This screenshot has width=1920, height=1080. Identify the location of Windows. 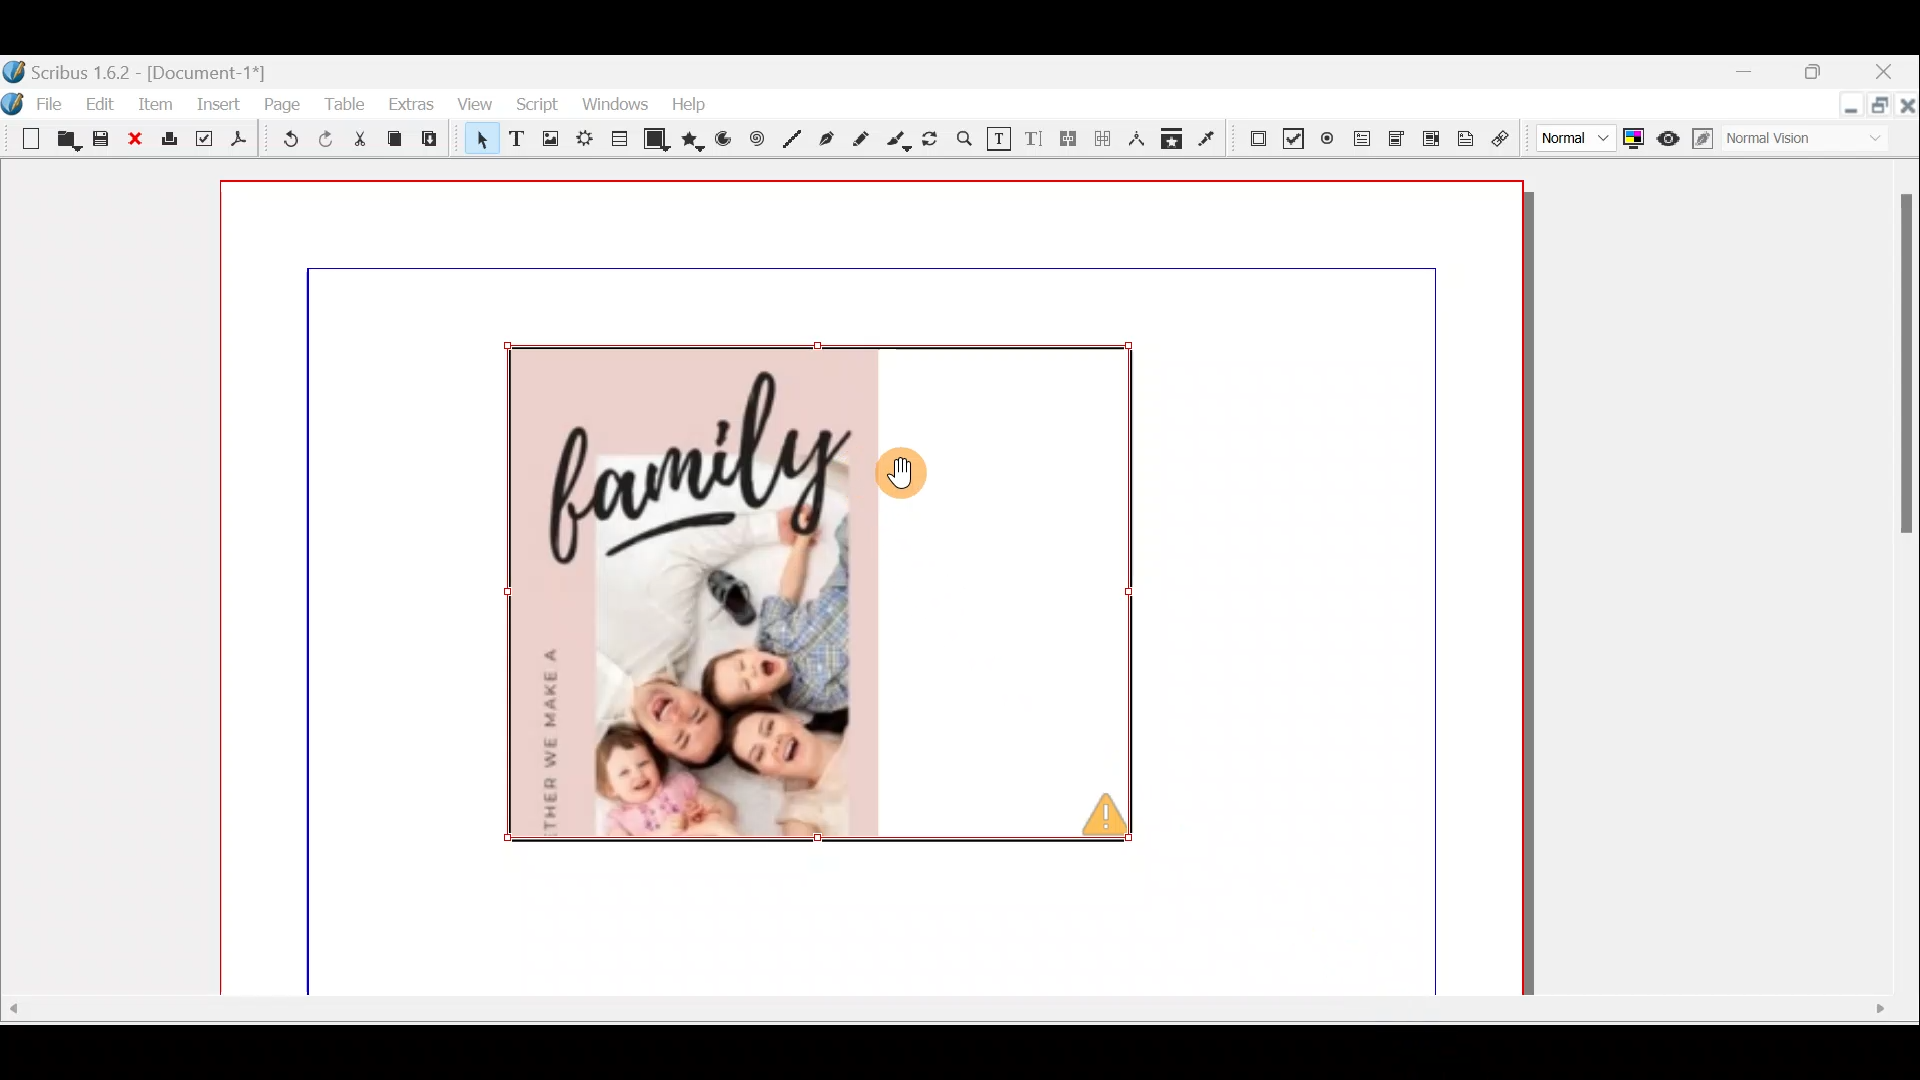
(609, 106).